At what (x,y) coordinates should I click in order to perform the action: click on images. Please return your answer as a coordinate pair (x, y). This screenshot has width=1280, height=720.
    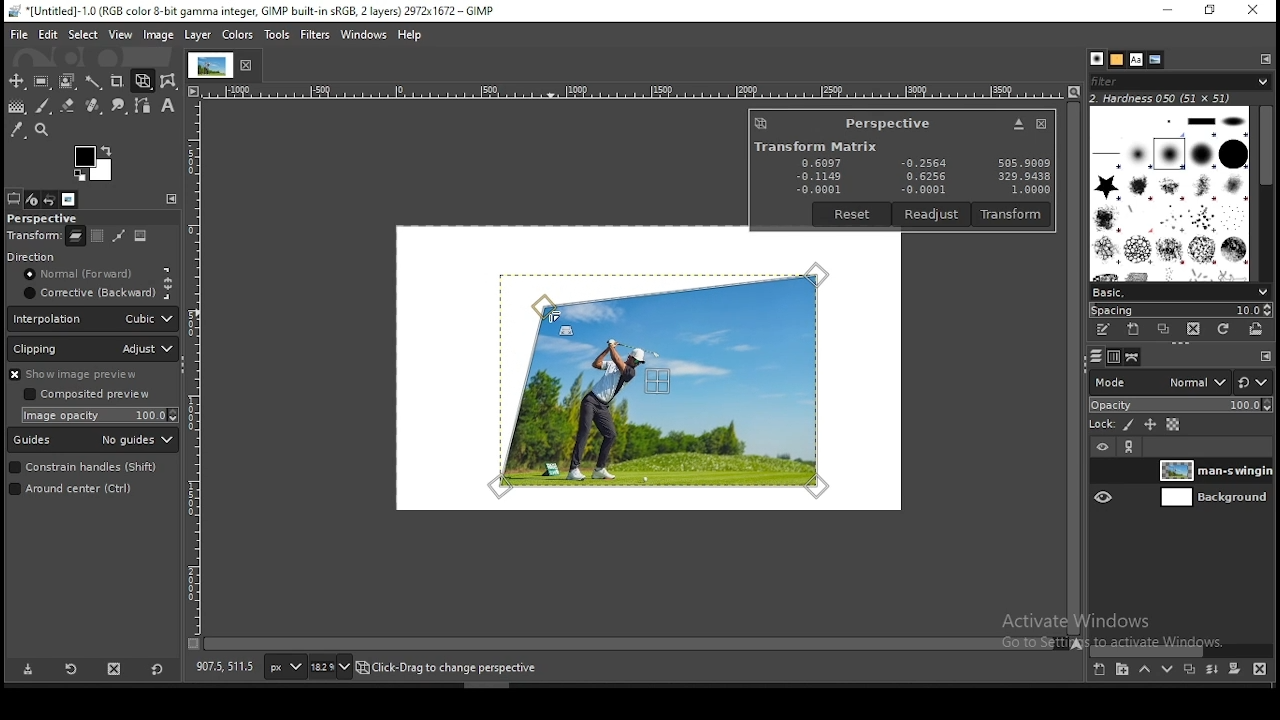
    Looking at the image, I should click on (69, 199).